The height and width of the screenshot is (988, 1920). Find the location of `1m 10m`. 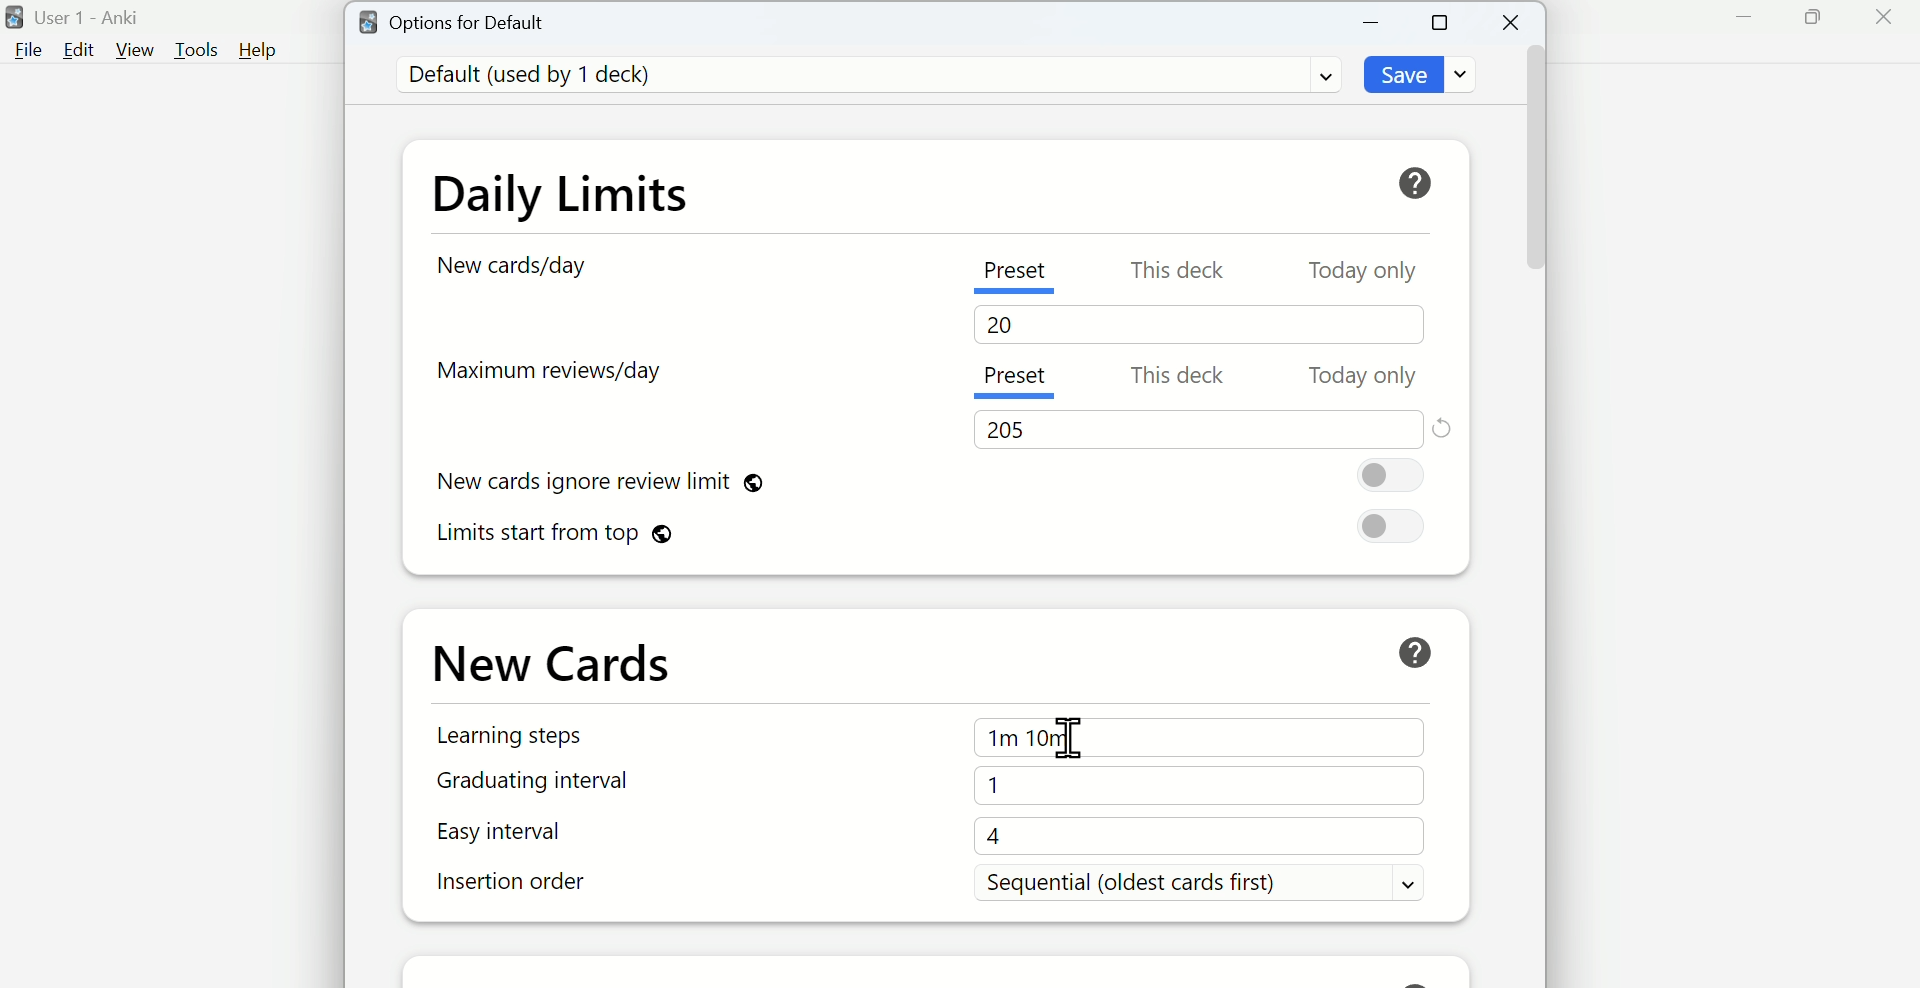

1m 10m is located at coordinates (1195, 736).